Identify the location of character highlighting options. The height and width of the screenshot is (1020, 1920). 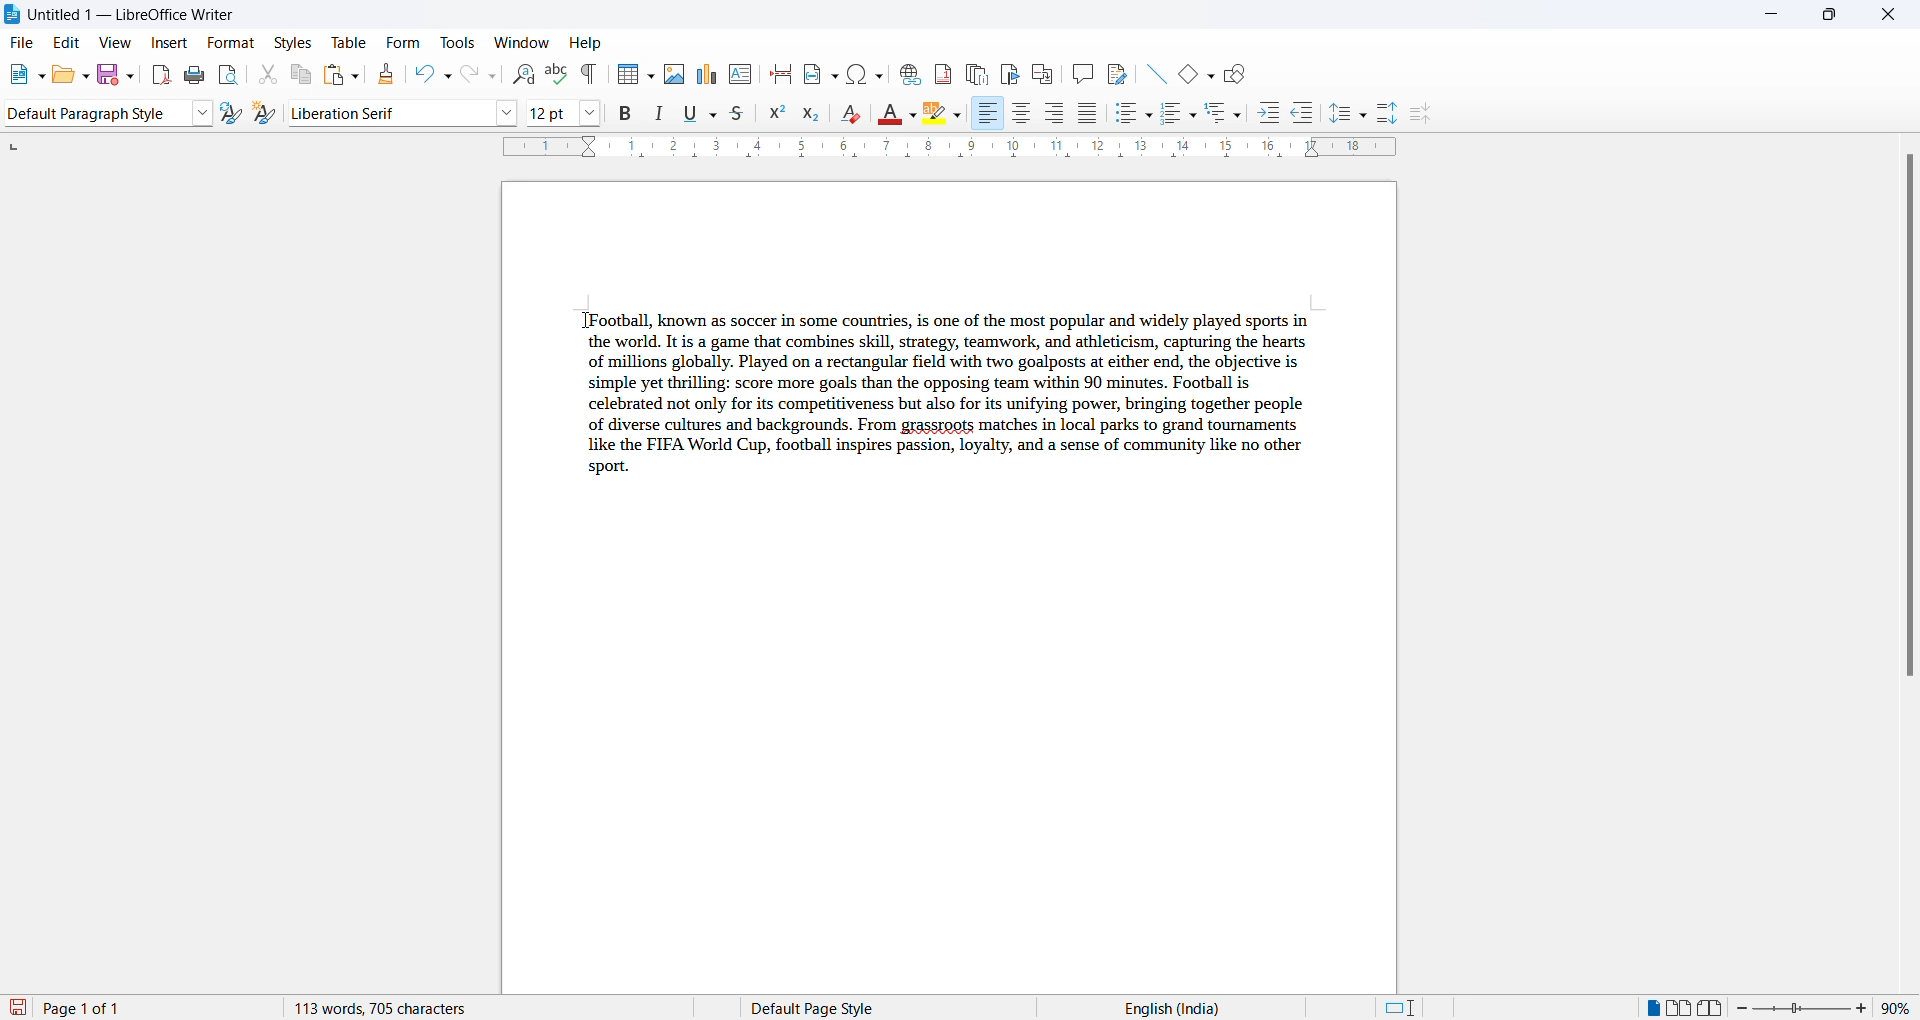
(961, 113).